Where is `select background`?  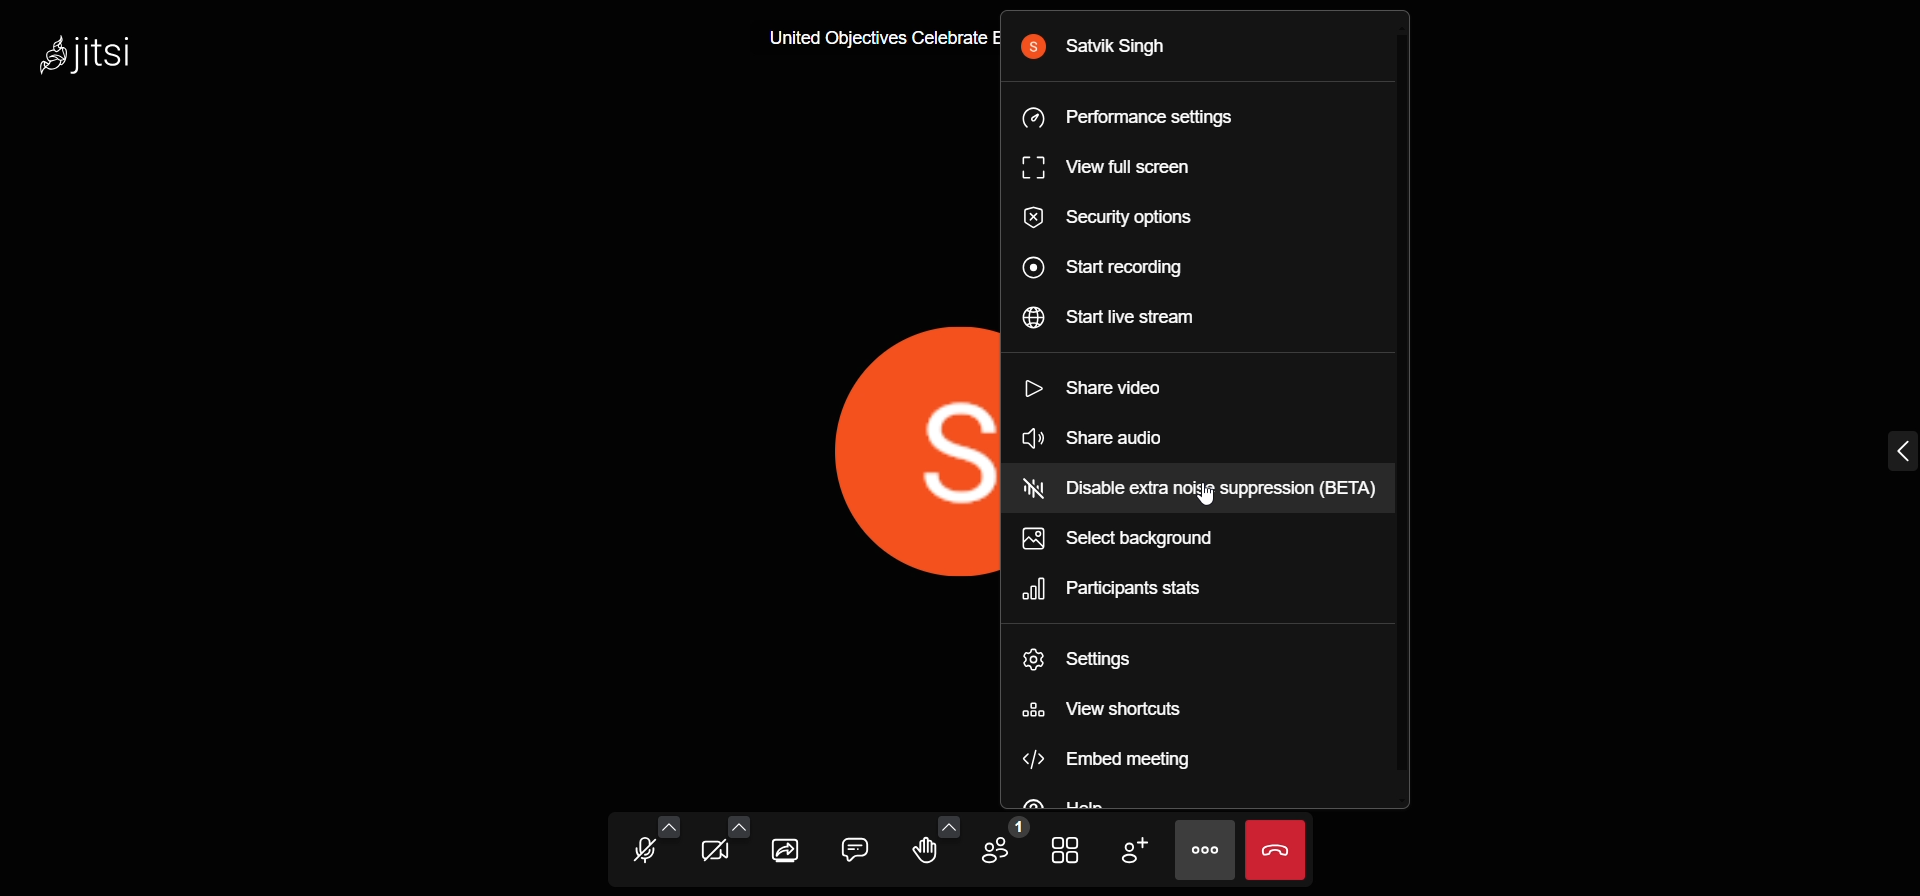
select background is located at coordinates (1116, 536).